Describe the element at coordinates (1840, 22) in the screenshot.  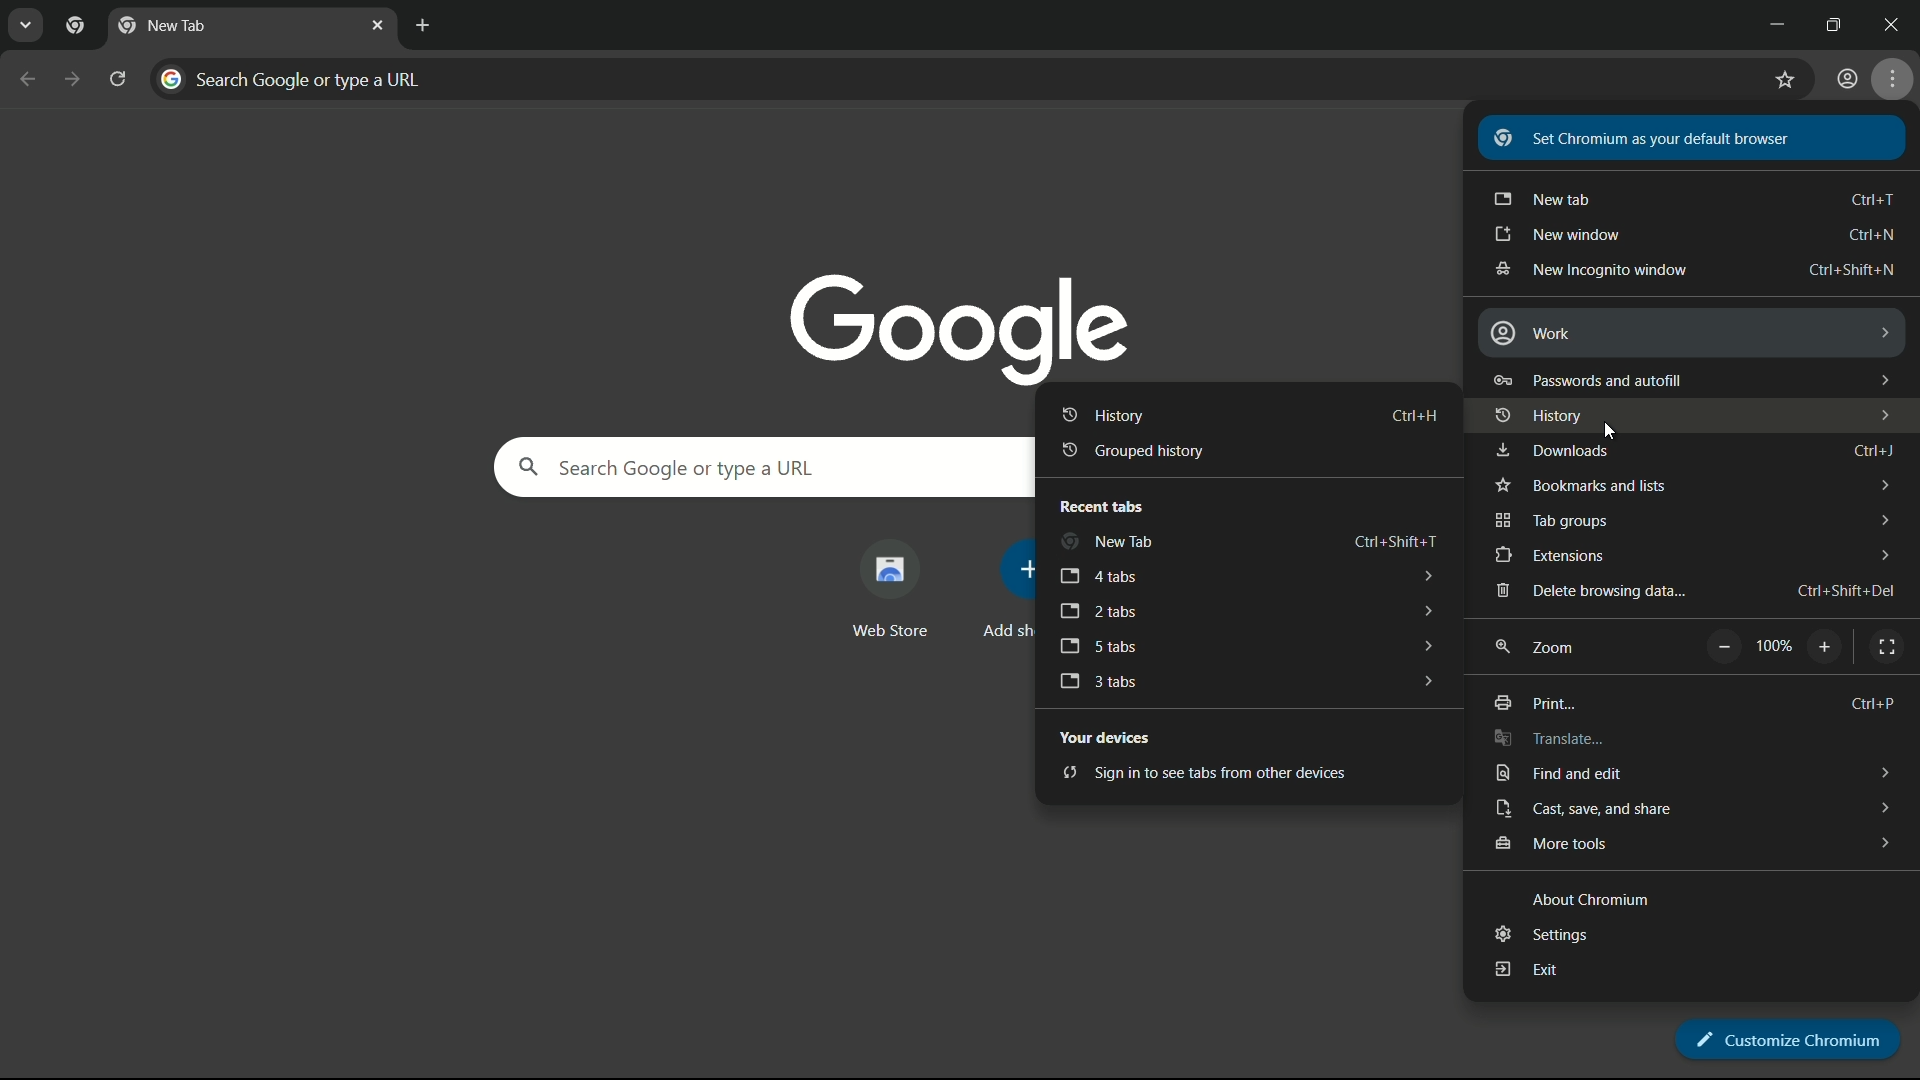
I see `maximize or restore` at that location.